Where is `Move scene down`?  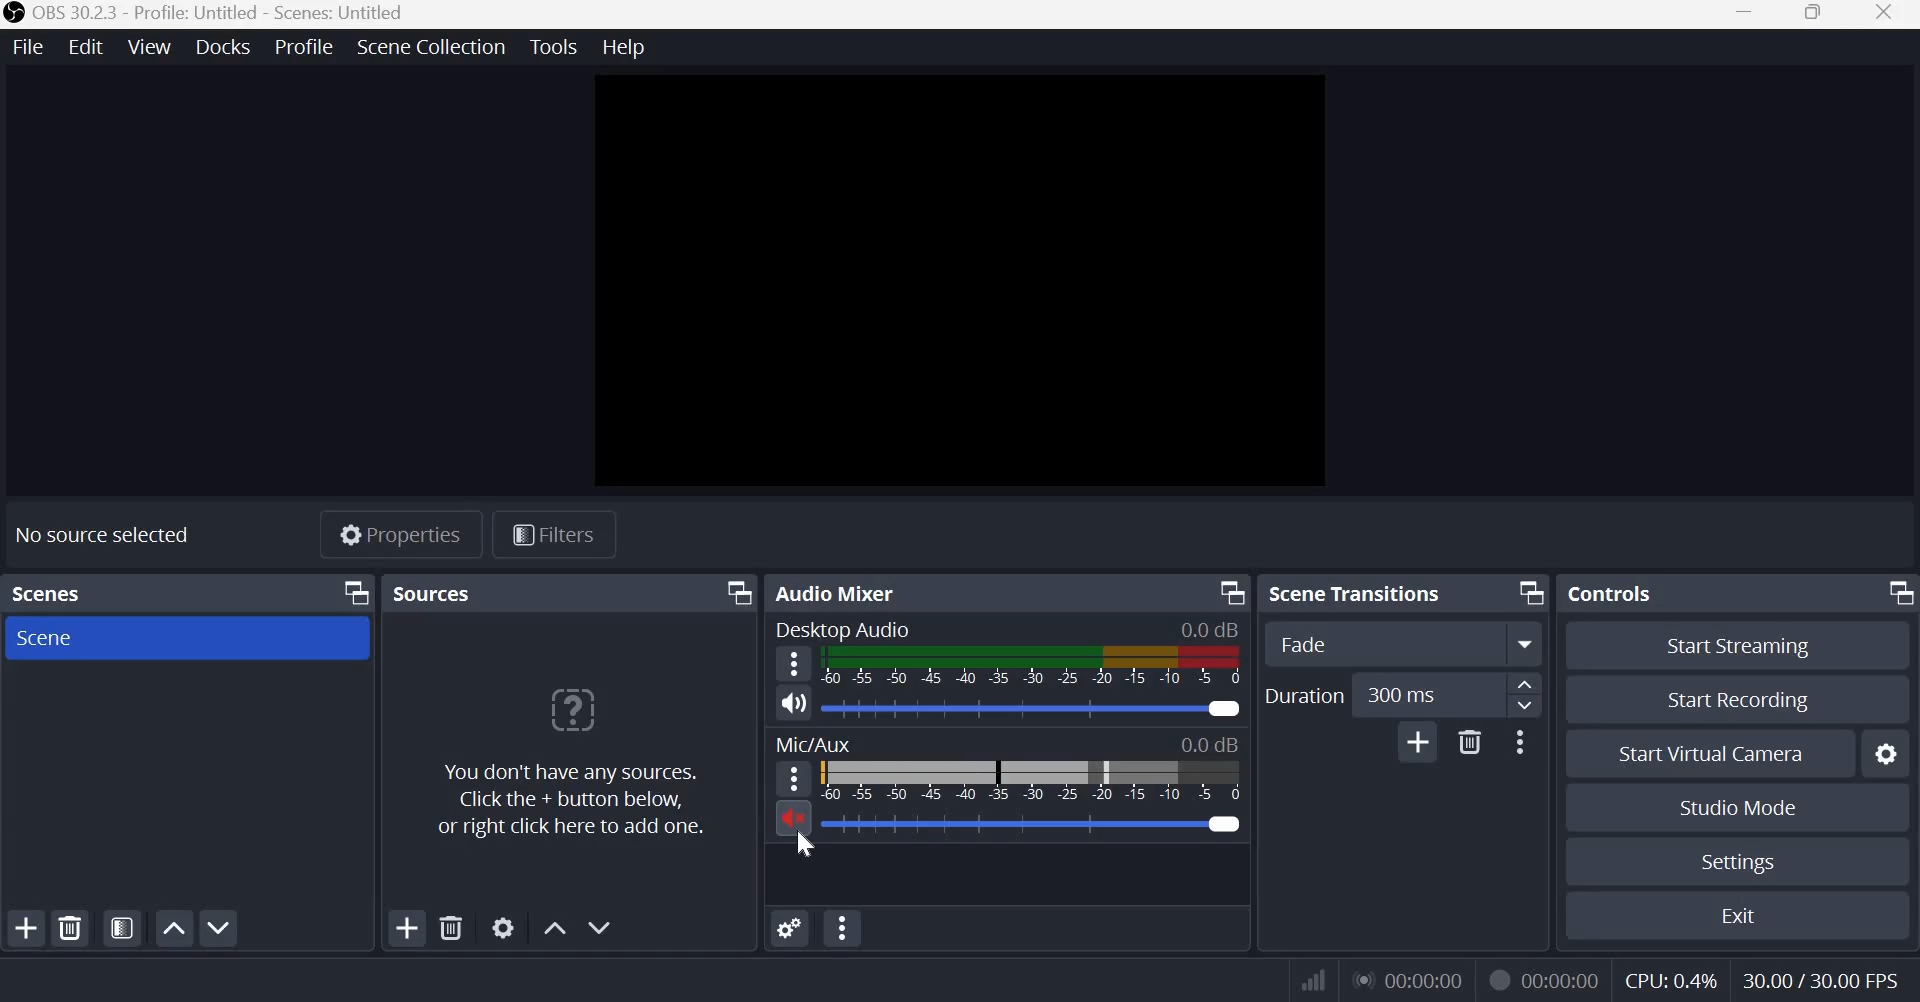 Move scene down is located at coordinates (219, 930).